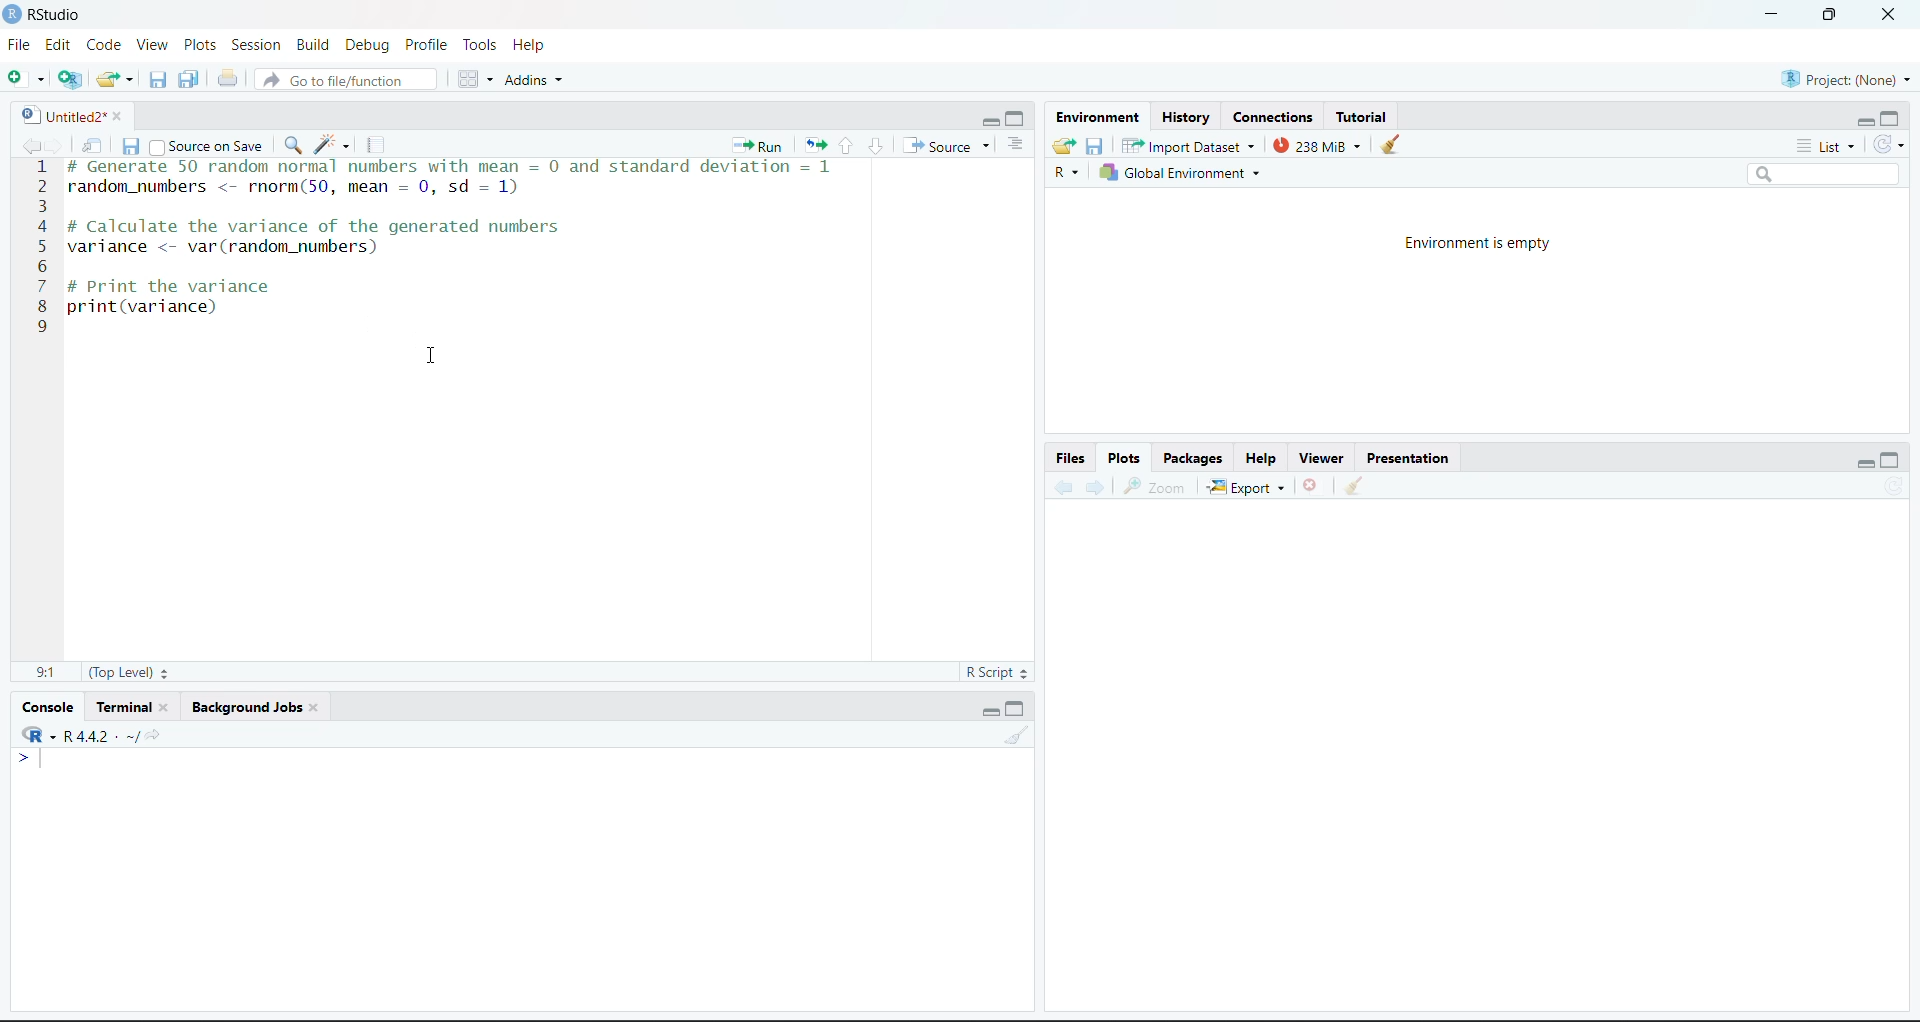 This screenshot has height=1022, width=1920. I want to click on Help, so click(530, 45).